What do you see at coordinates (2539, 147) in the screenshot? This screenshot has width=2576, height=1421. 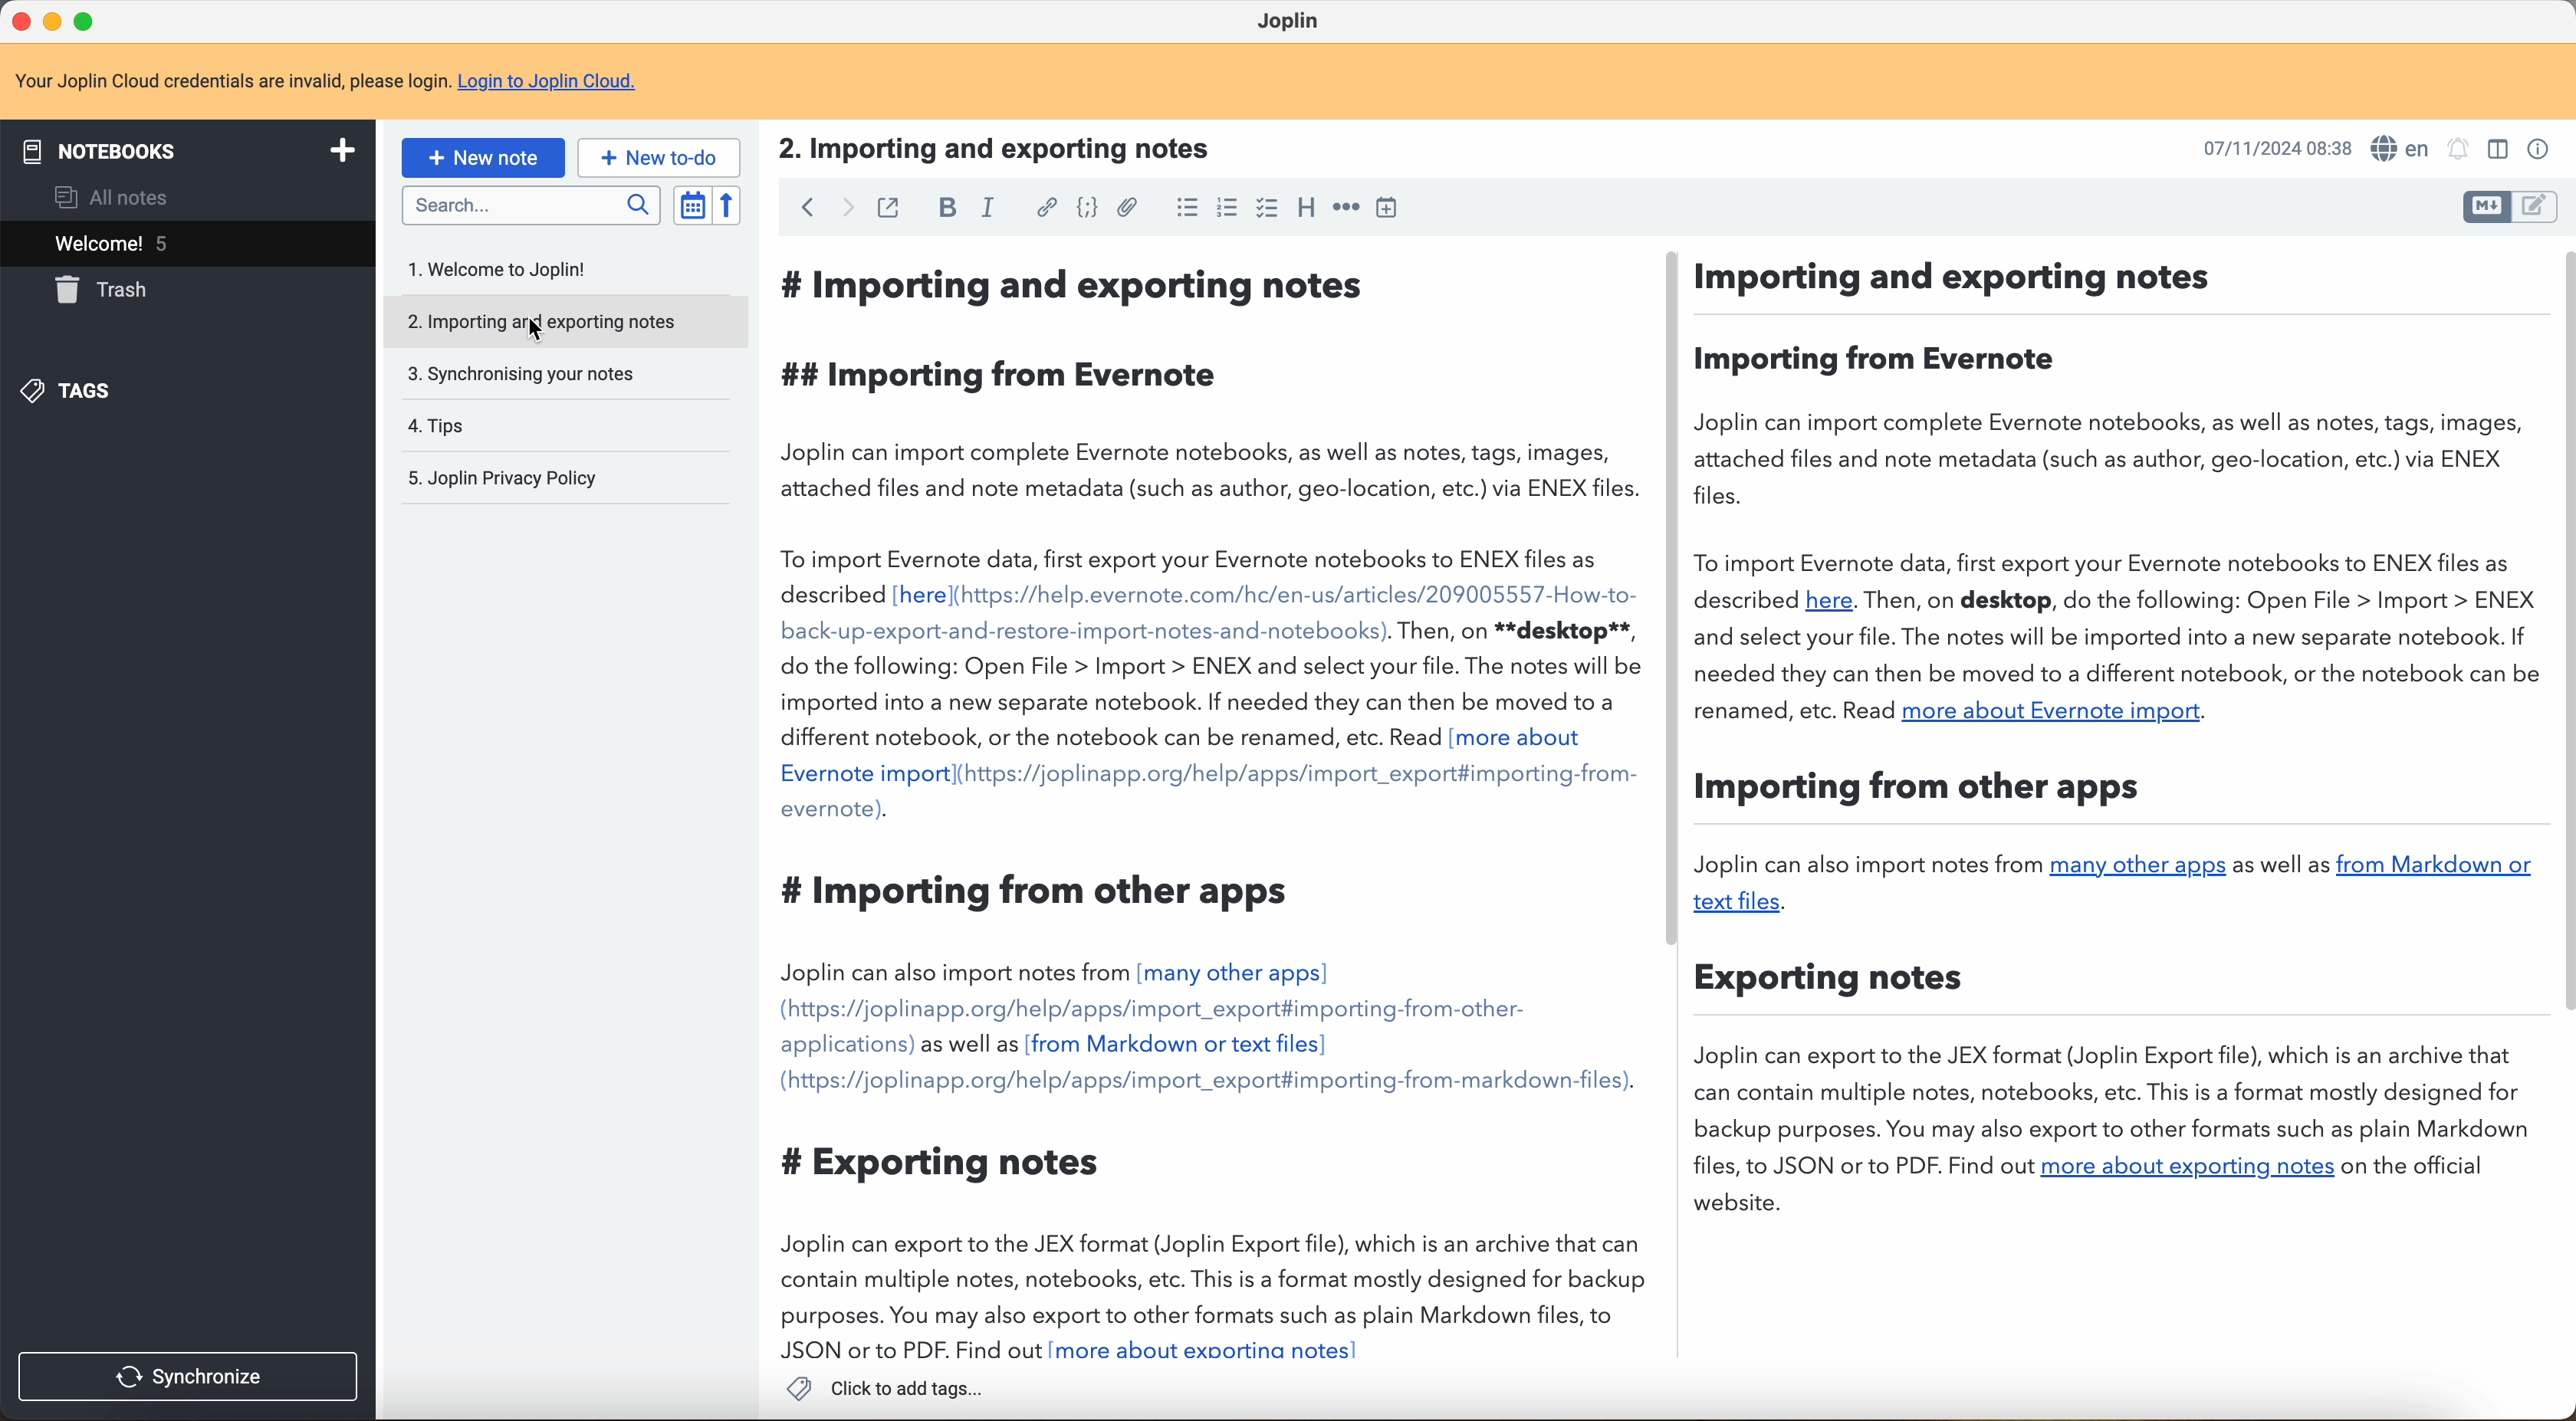 I see `note properties` at bounding box center [2539, 147].